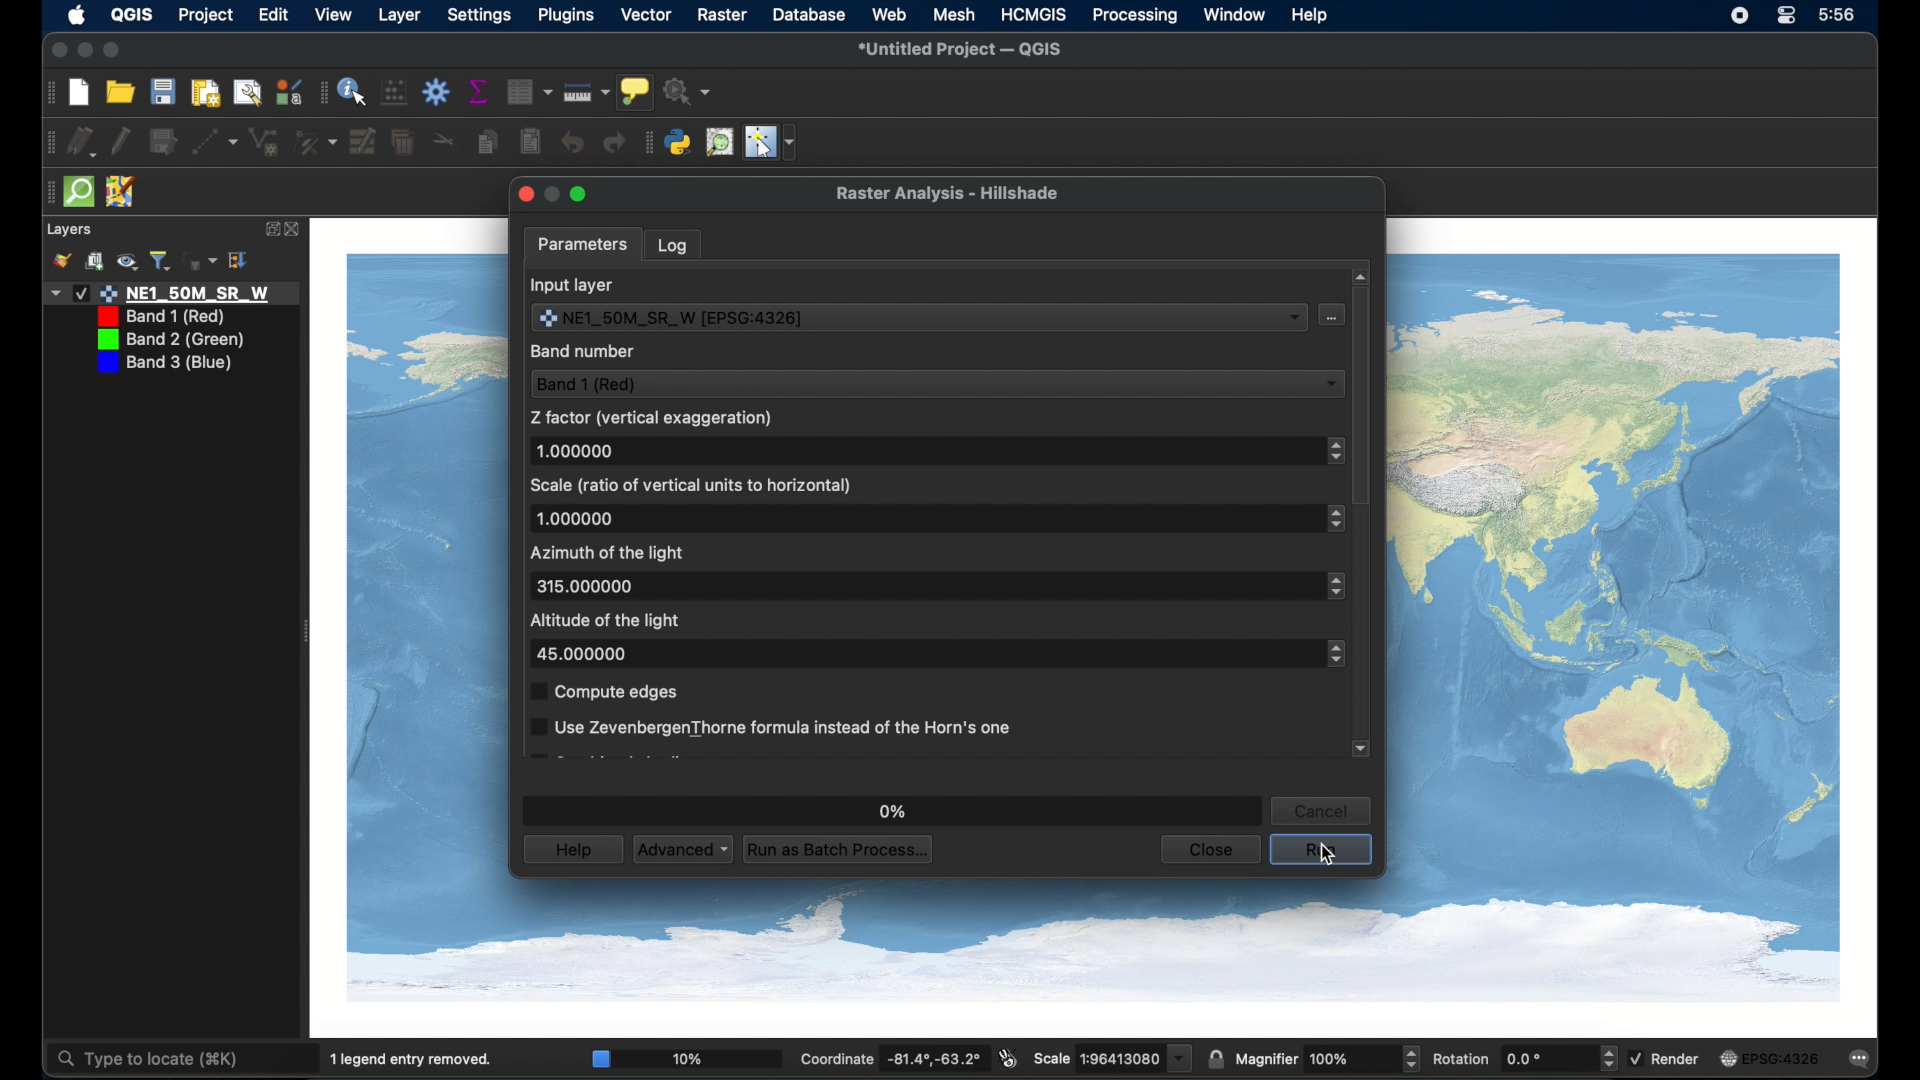  I want to click on drag handle, so click(48, 142).